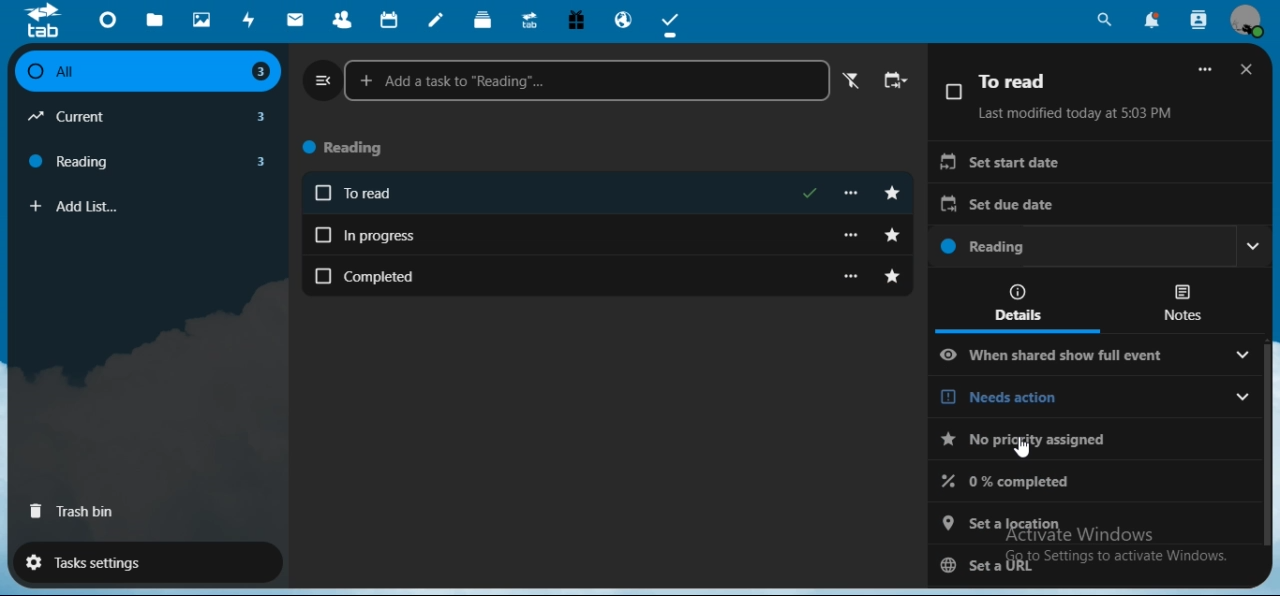  What do you see at coordinates (138, 561) in the screenshot?
I see `tasks settings` at bounding box center [138, 561].